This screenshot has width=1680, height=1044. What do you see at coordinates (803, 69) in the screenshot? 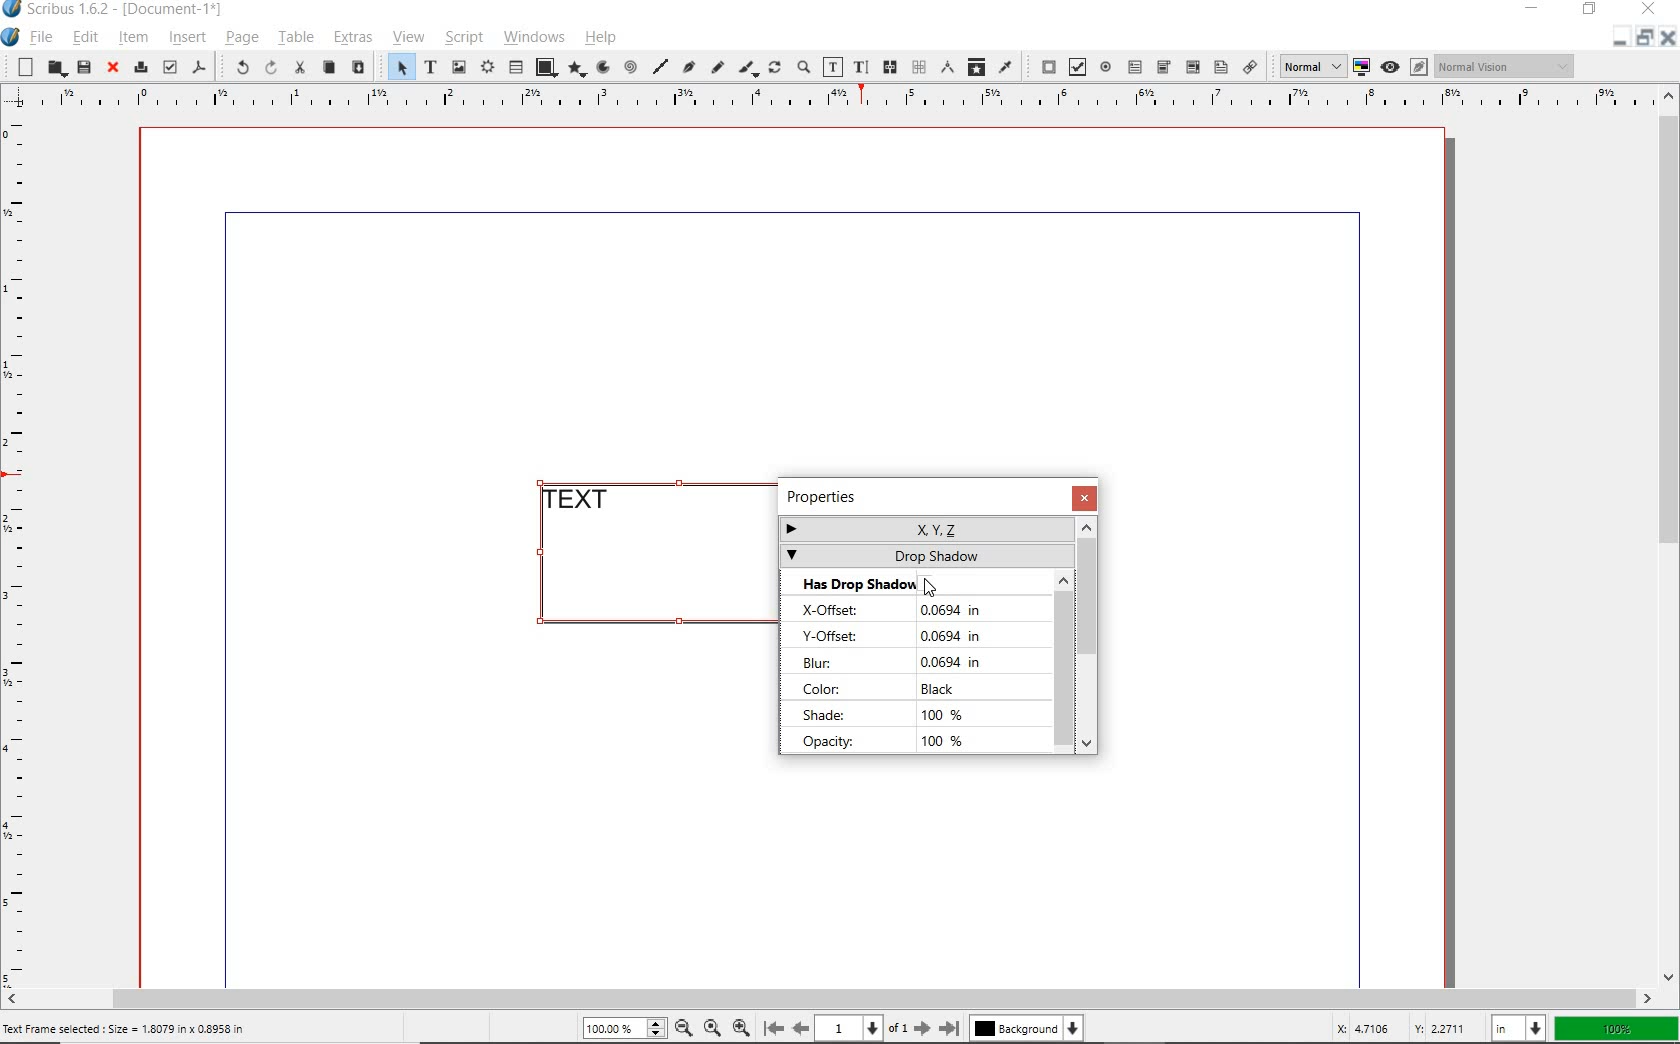
I see `zoom in or zoom out` at bounding box center [803, 69].